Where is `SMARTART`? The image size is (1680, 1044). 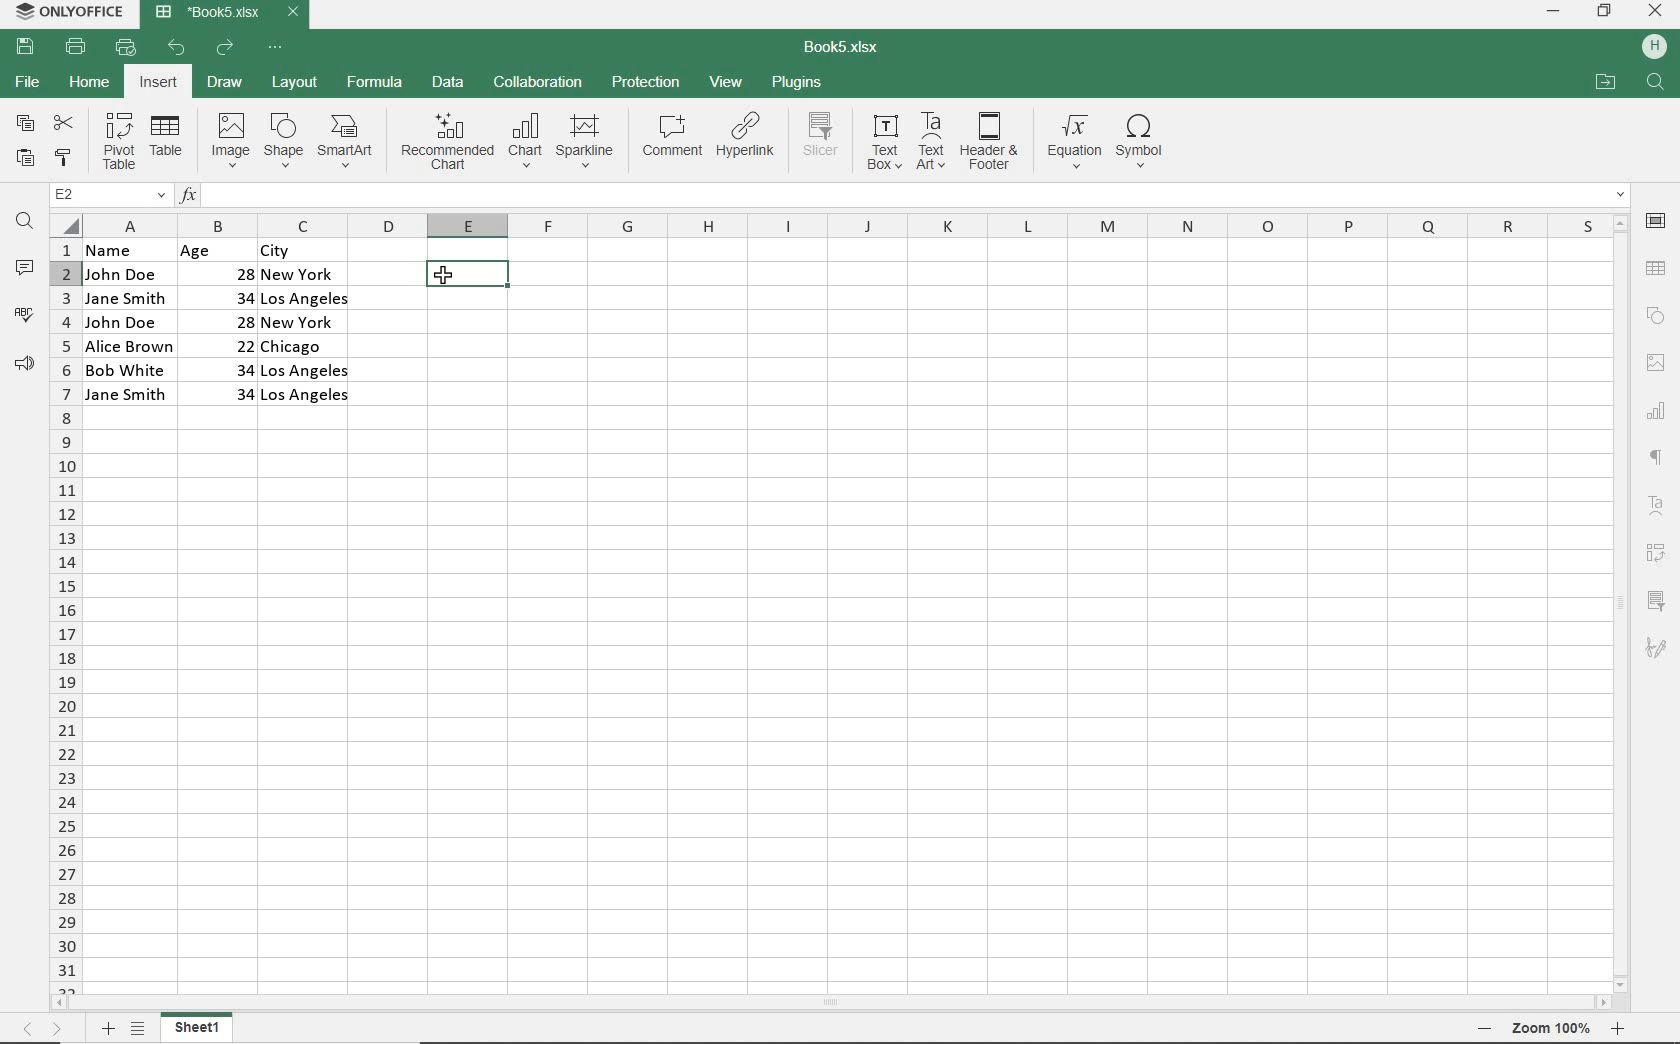 SMARTART is located at coordinates (348, 141).